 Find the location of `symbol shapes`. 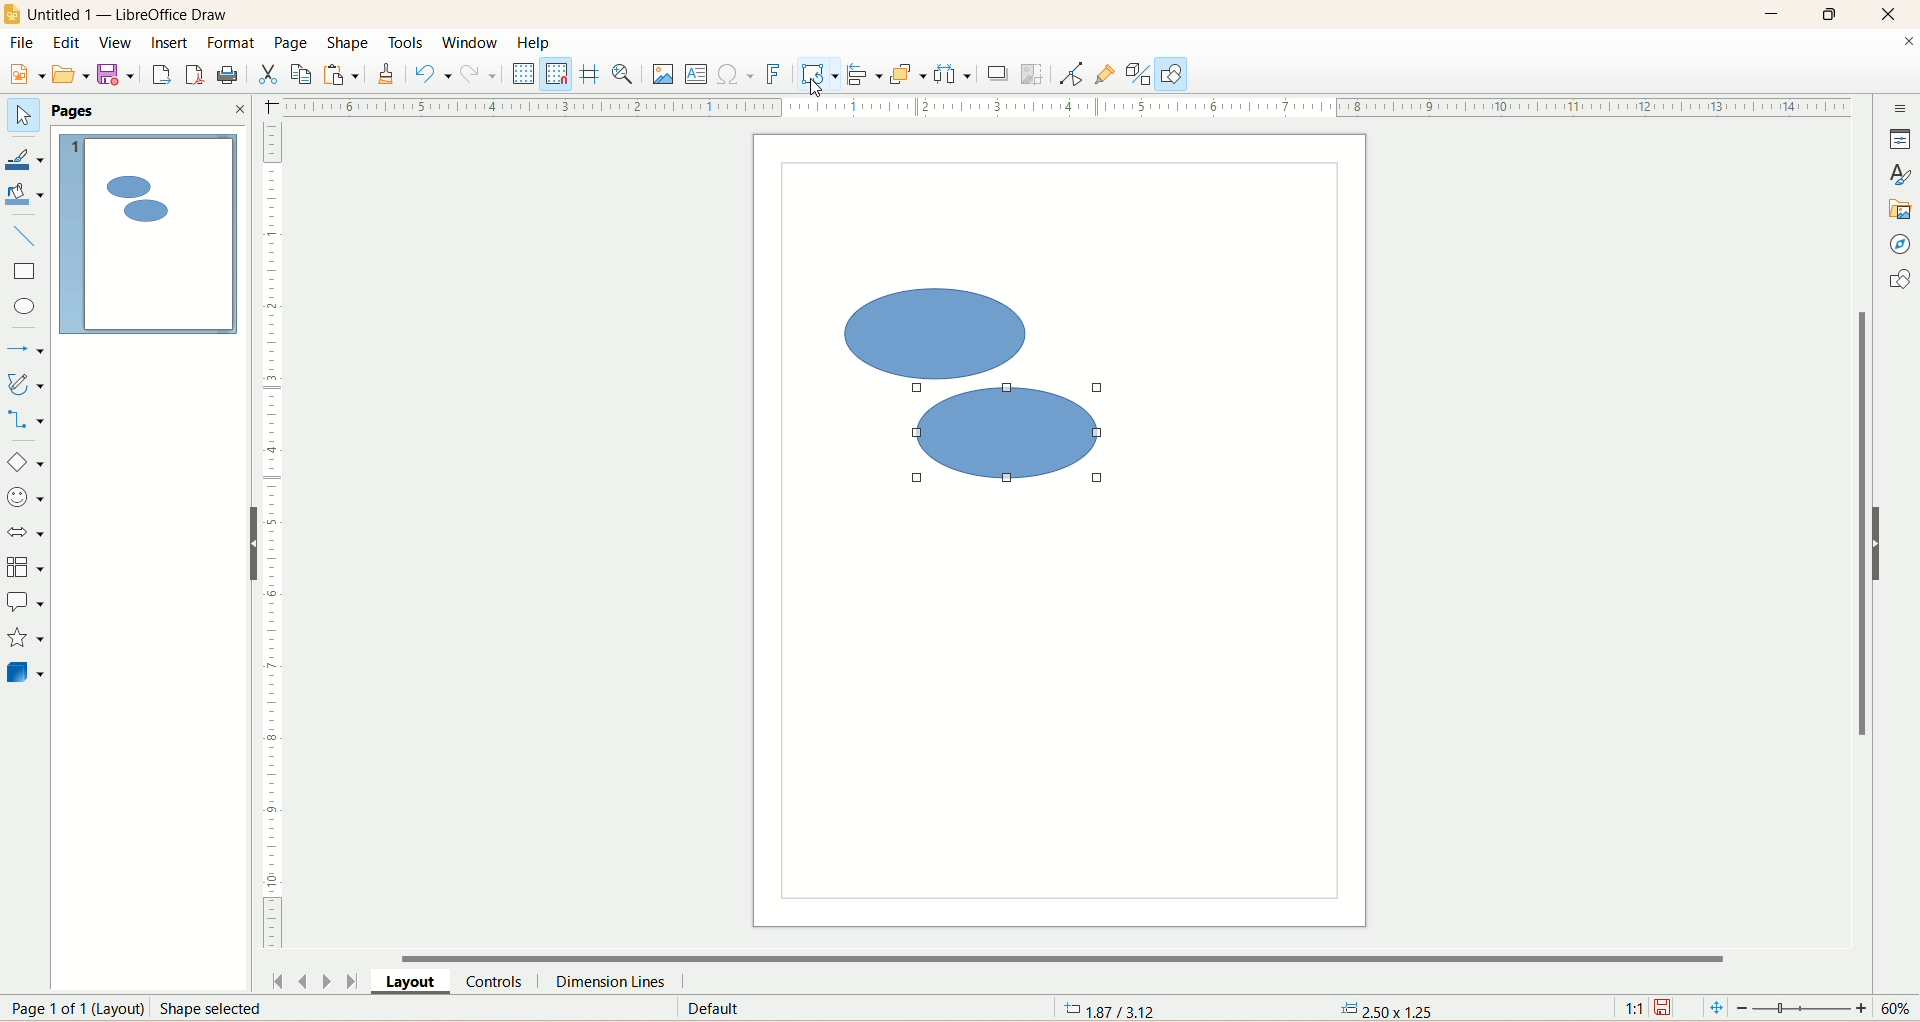

symbol shapes is located at coordinates (24, 499).